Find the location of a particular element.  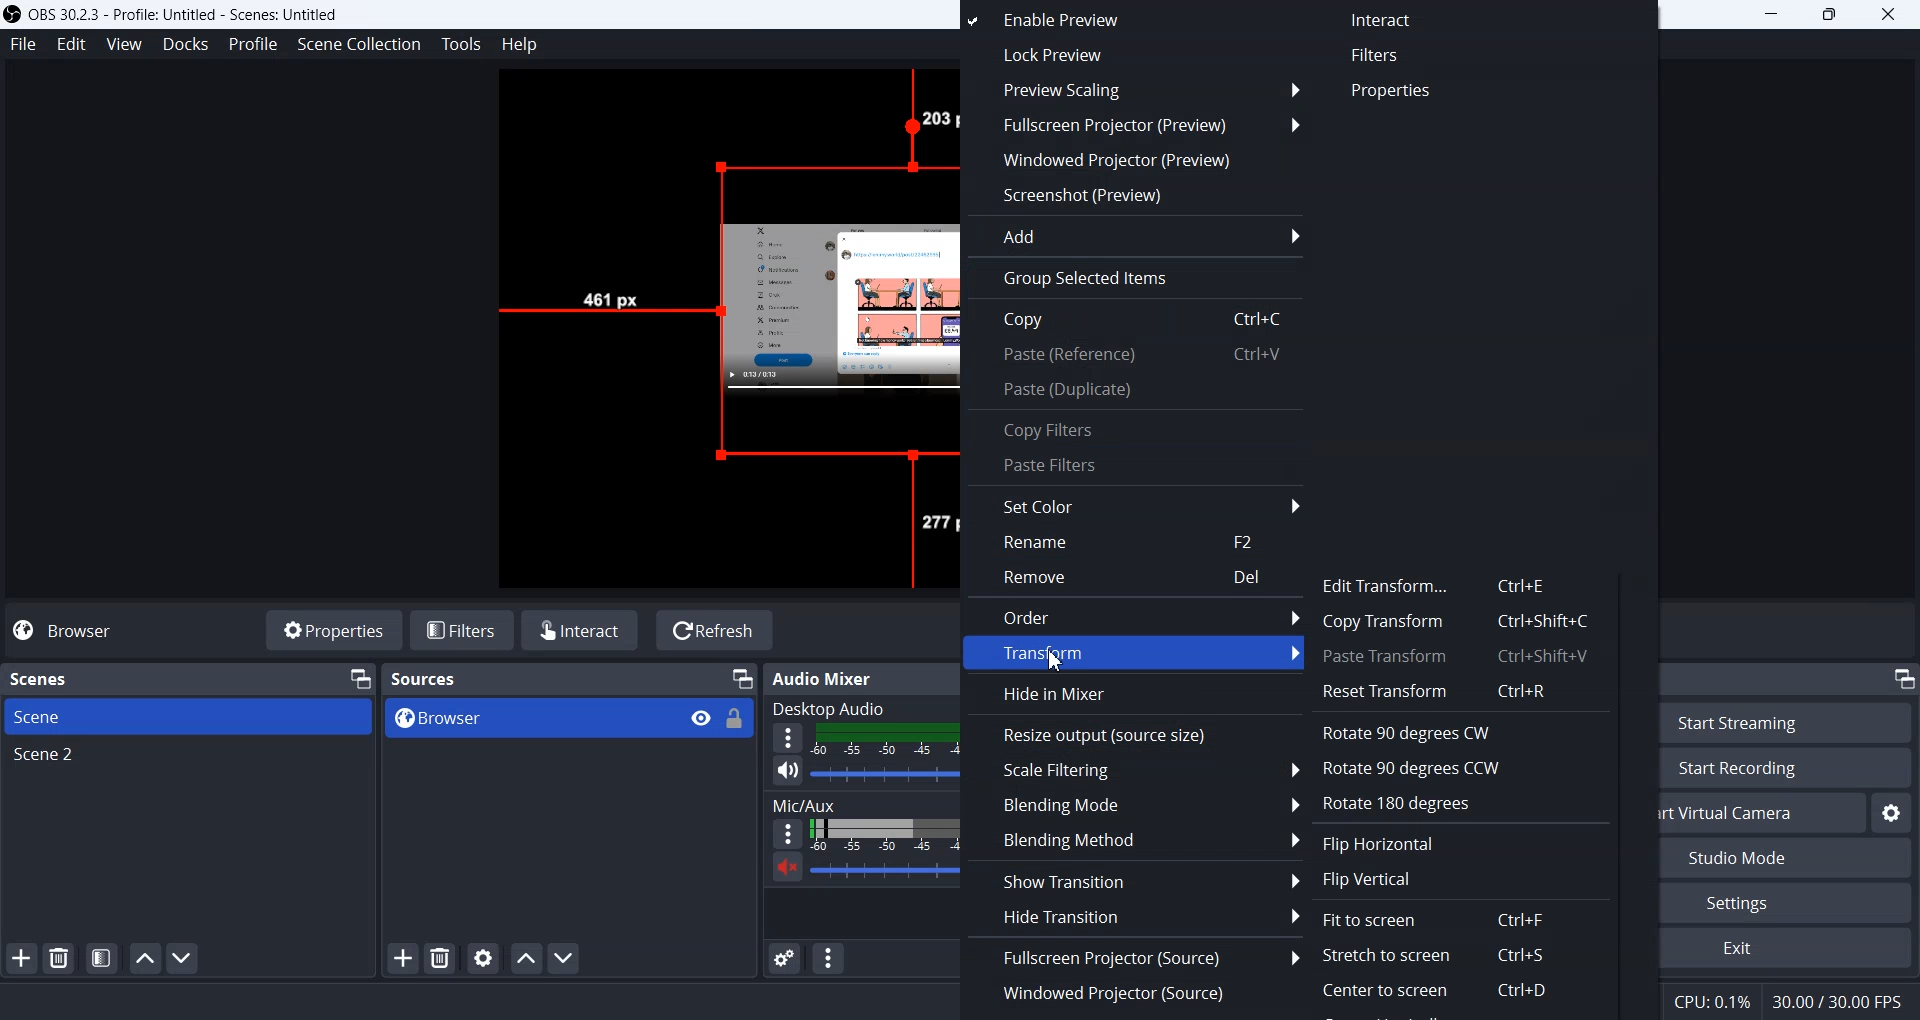

Flip Horizontal is located at coordinates (1386, 845).